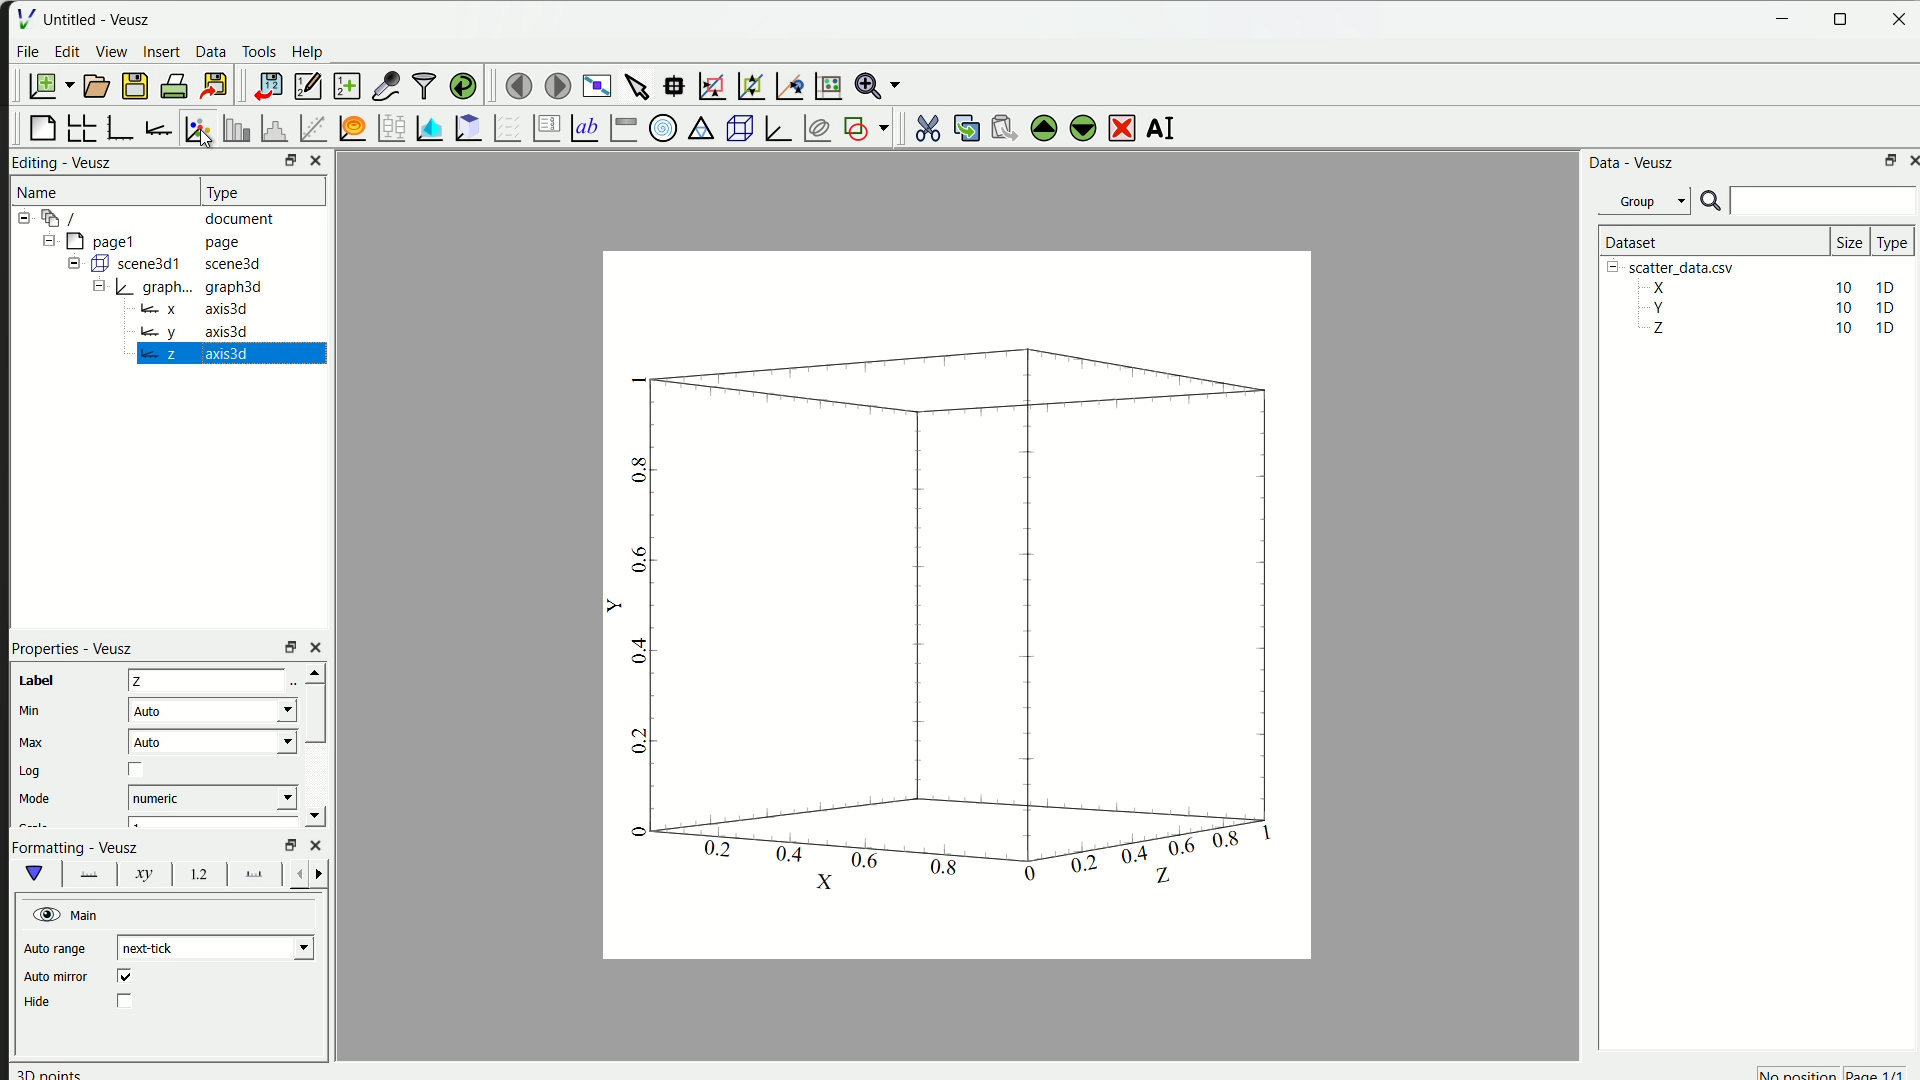 This screenshot has width=1920, height=1080. What do you see at coordinates (1886, 158) in the screenshot?
I see `maximize` at bounding box center [1886, 158].